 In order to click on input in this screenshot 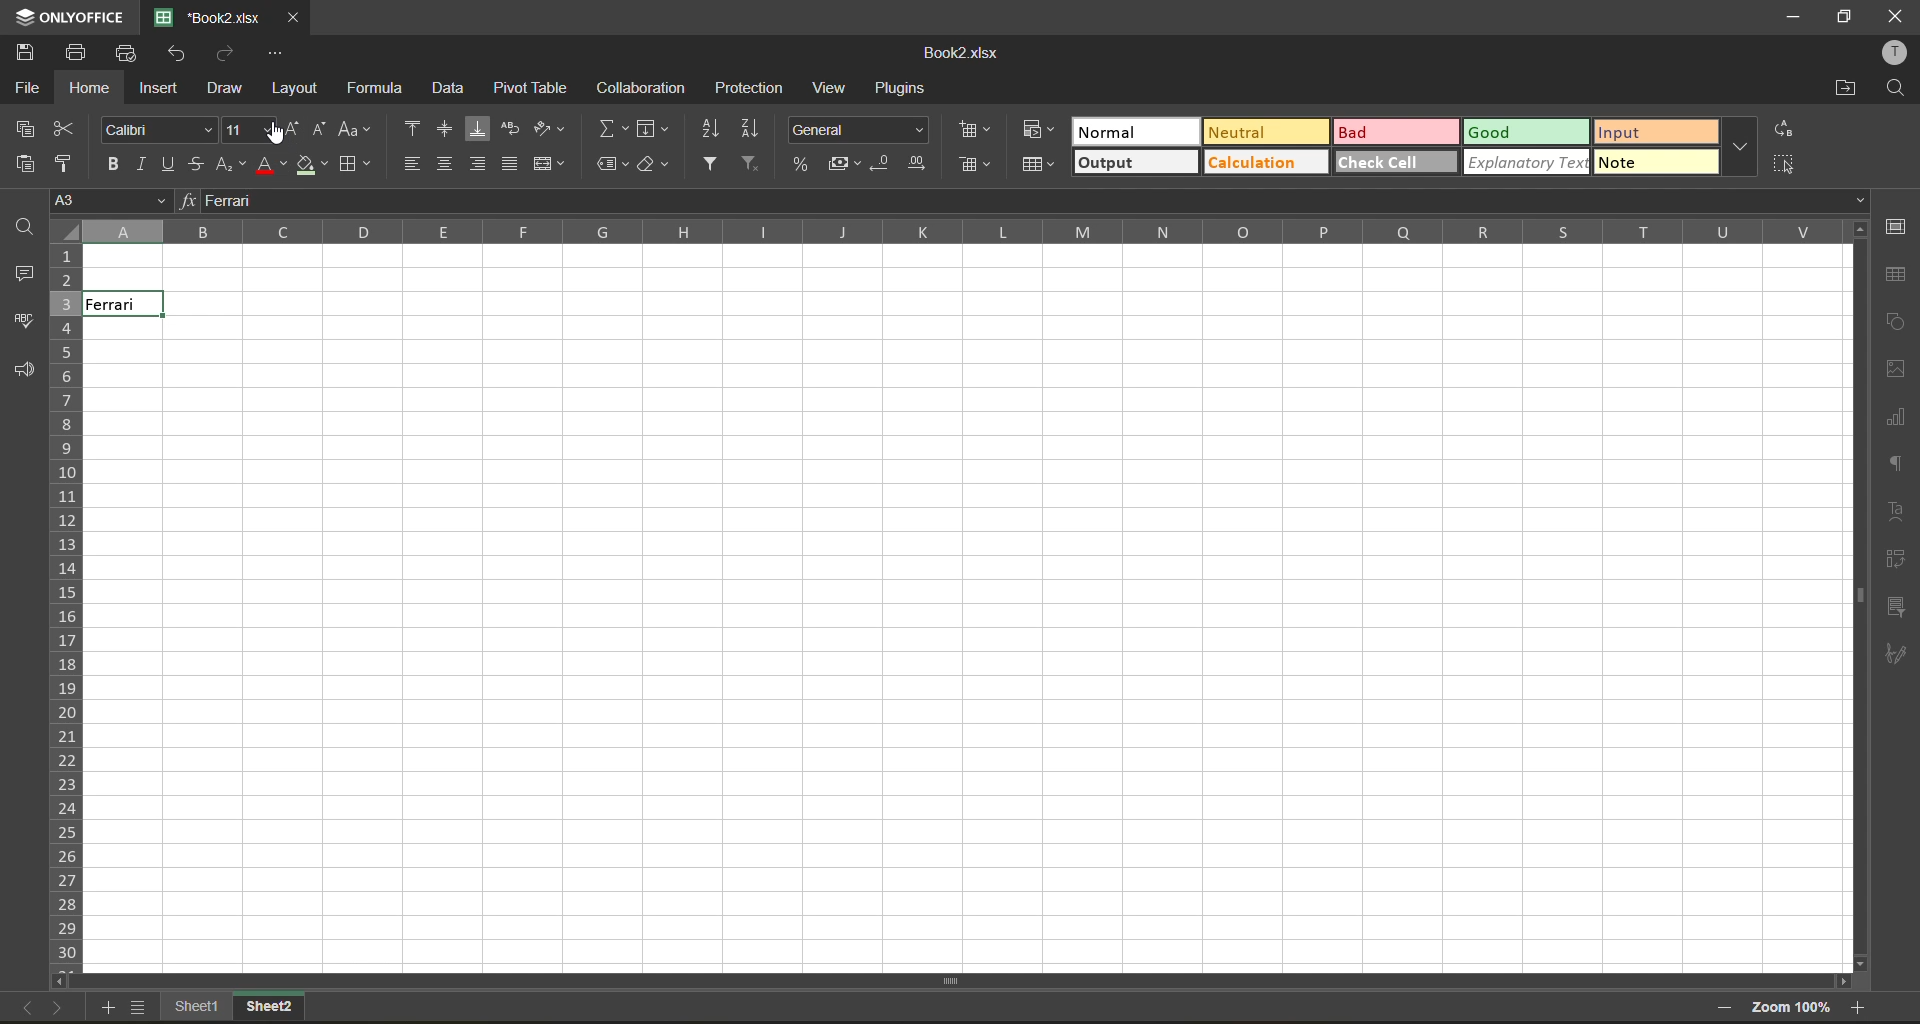, I will do `click(1658, 132)`.